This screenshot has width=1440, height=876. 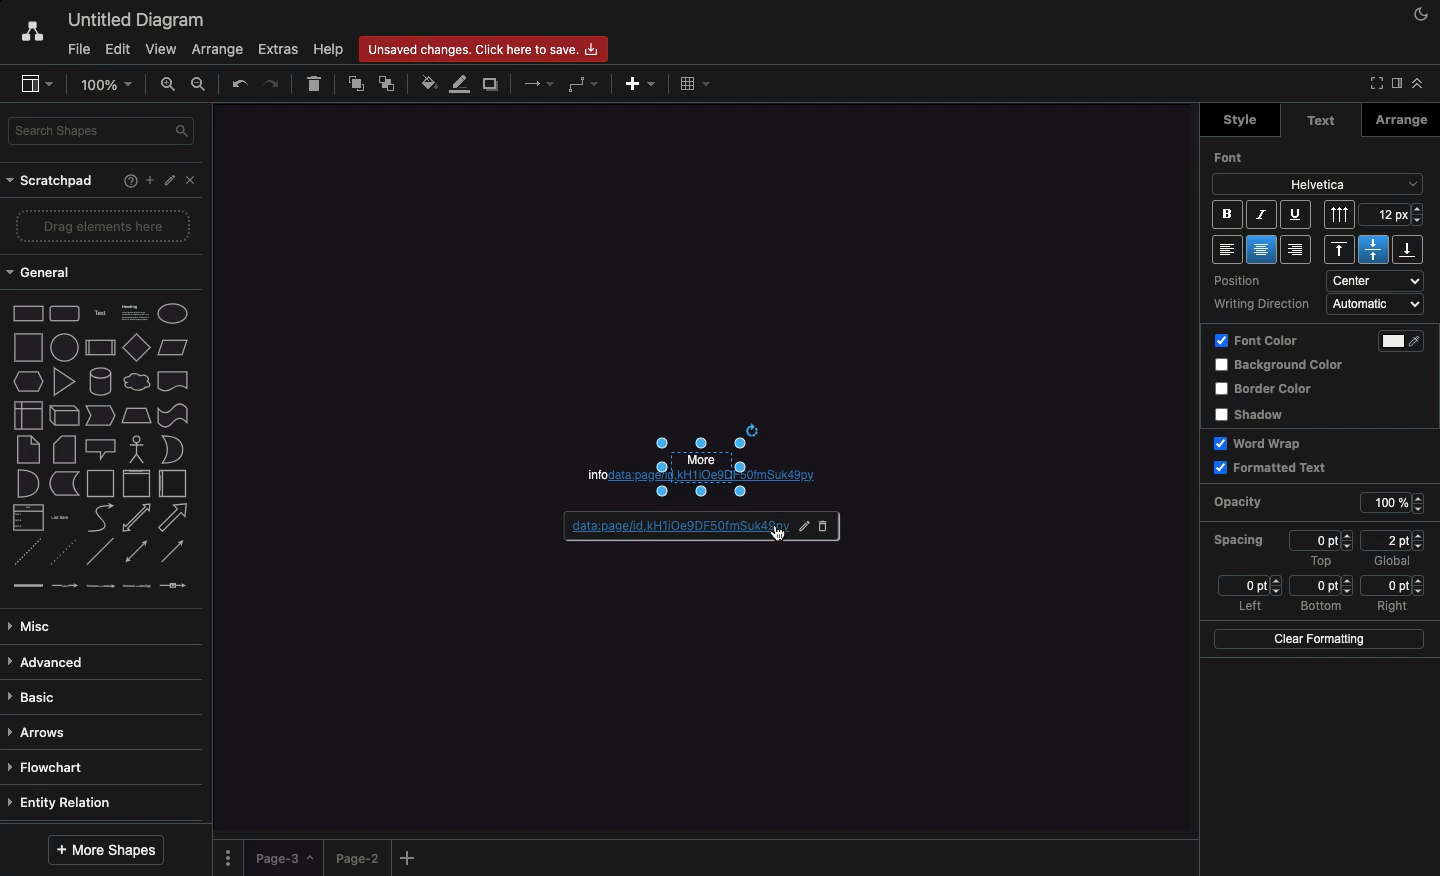 What do you see at coordinates (1320, 561) in the screenshot?
I see `Top` at bounding box center [1320, 561].